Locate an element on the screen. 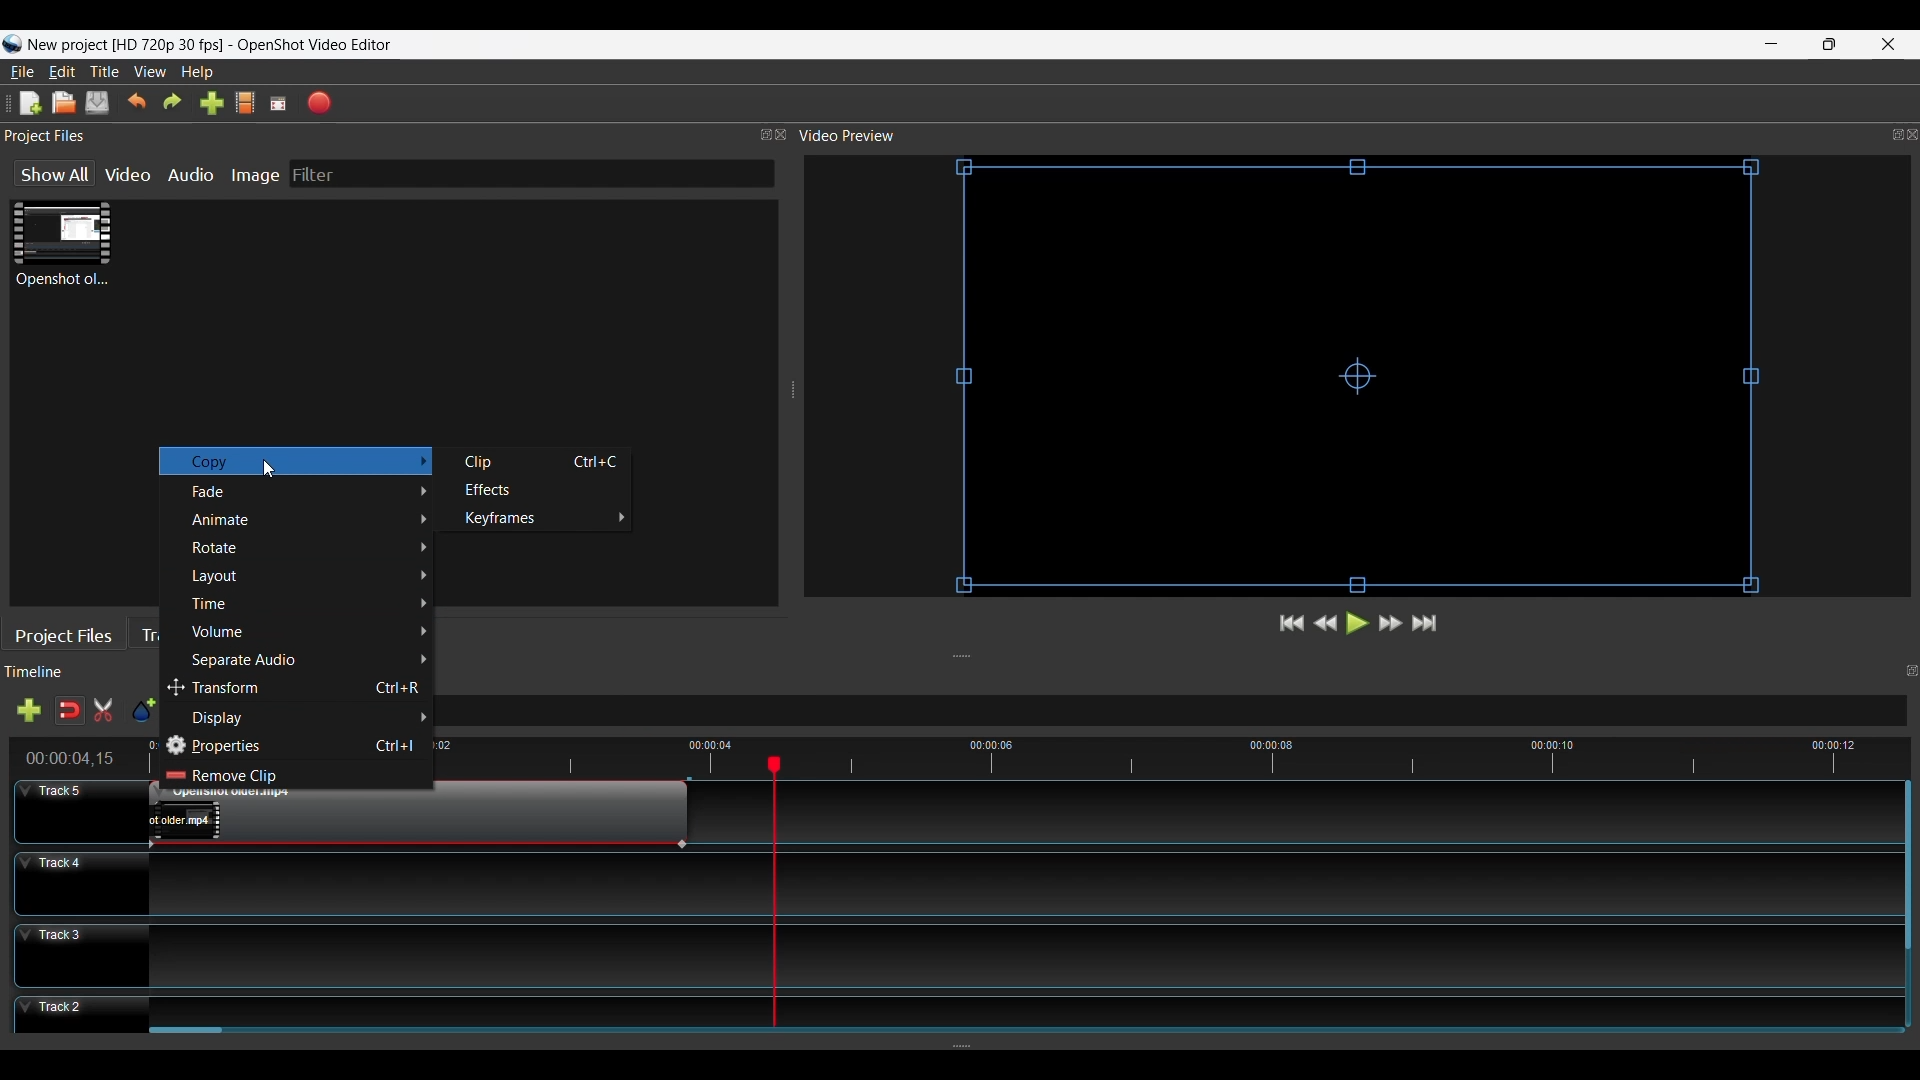  Export Video is located at coordinates (321, 102).